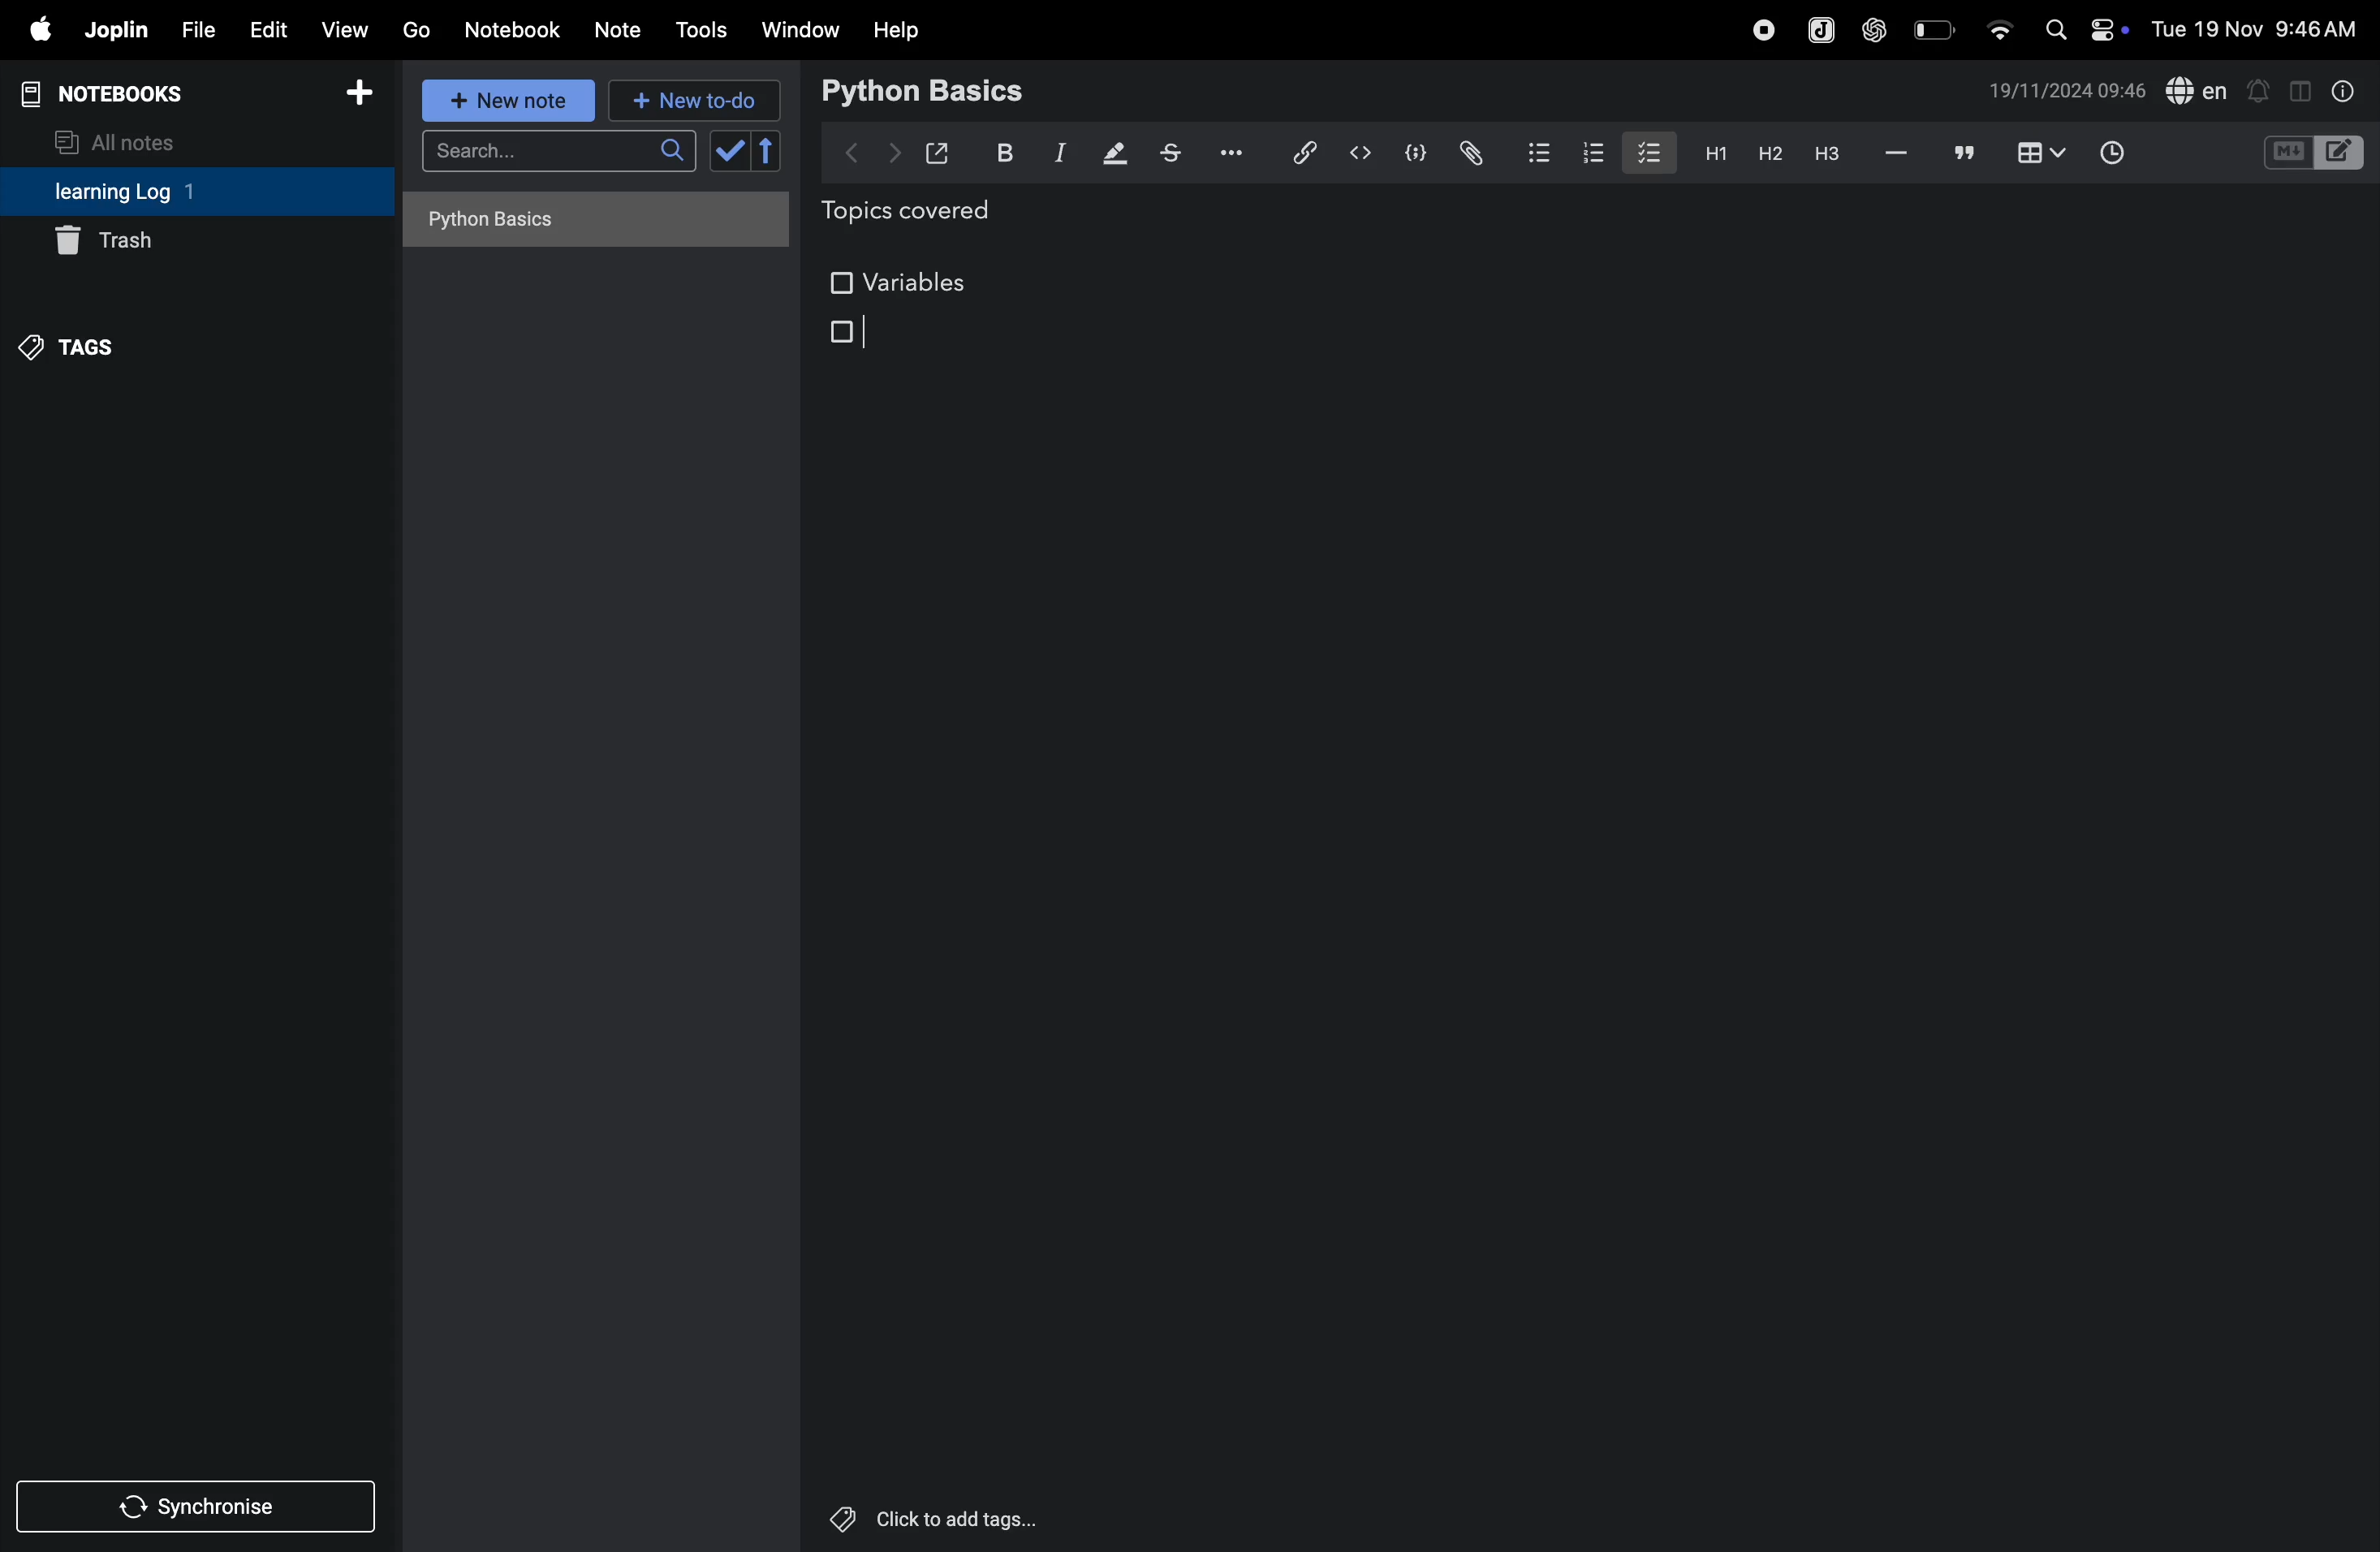  I want to click on all notes, so click(127, 140).